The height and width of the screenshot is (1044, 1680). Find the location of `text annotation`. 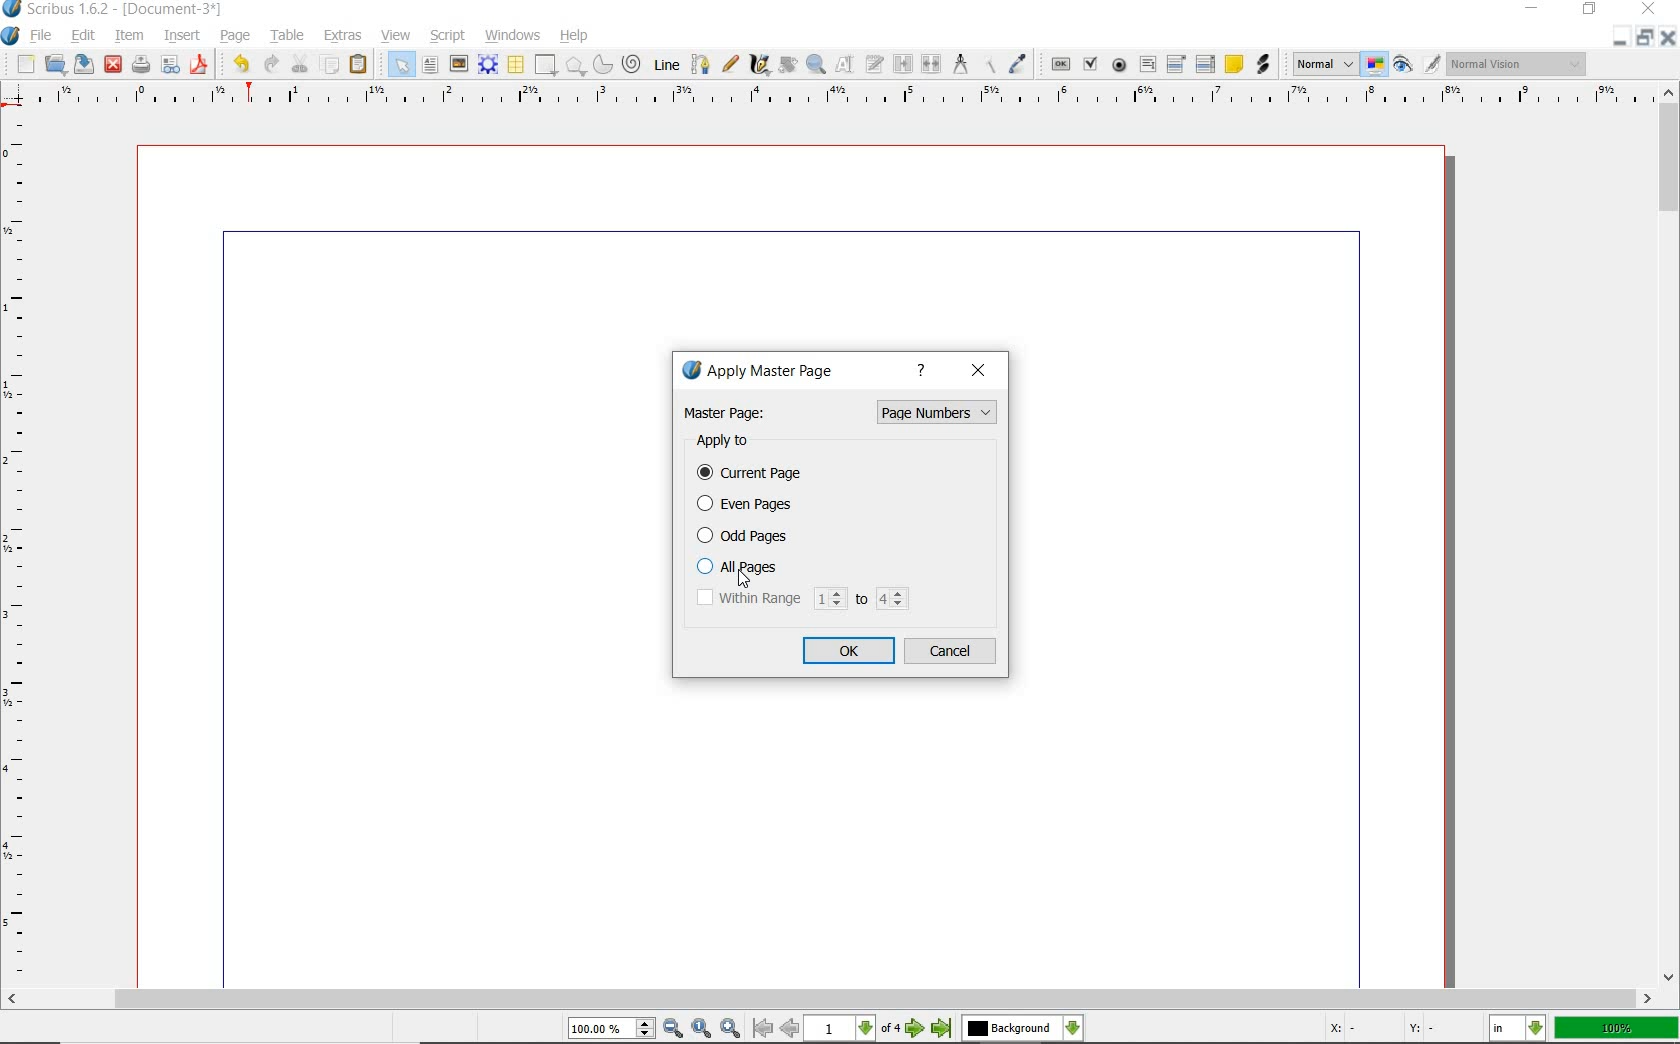

text annotation is located at coordinates (1232, 64).